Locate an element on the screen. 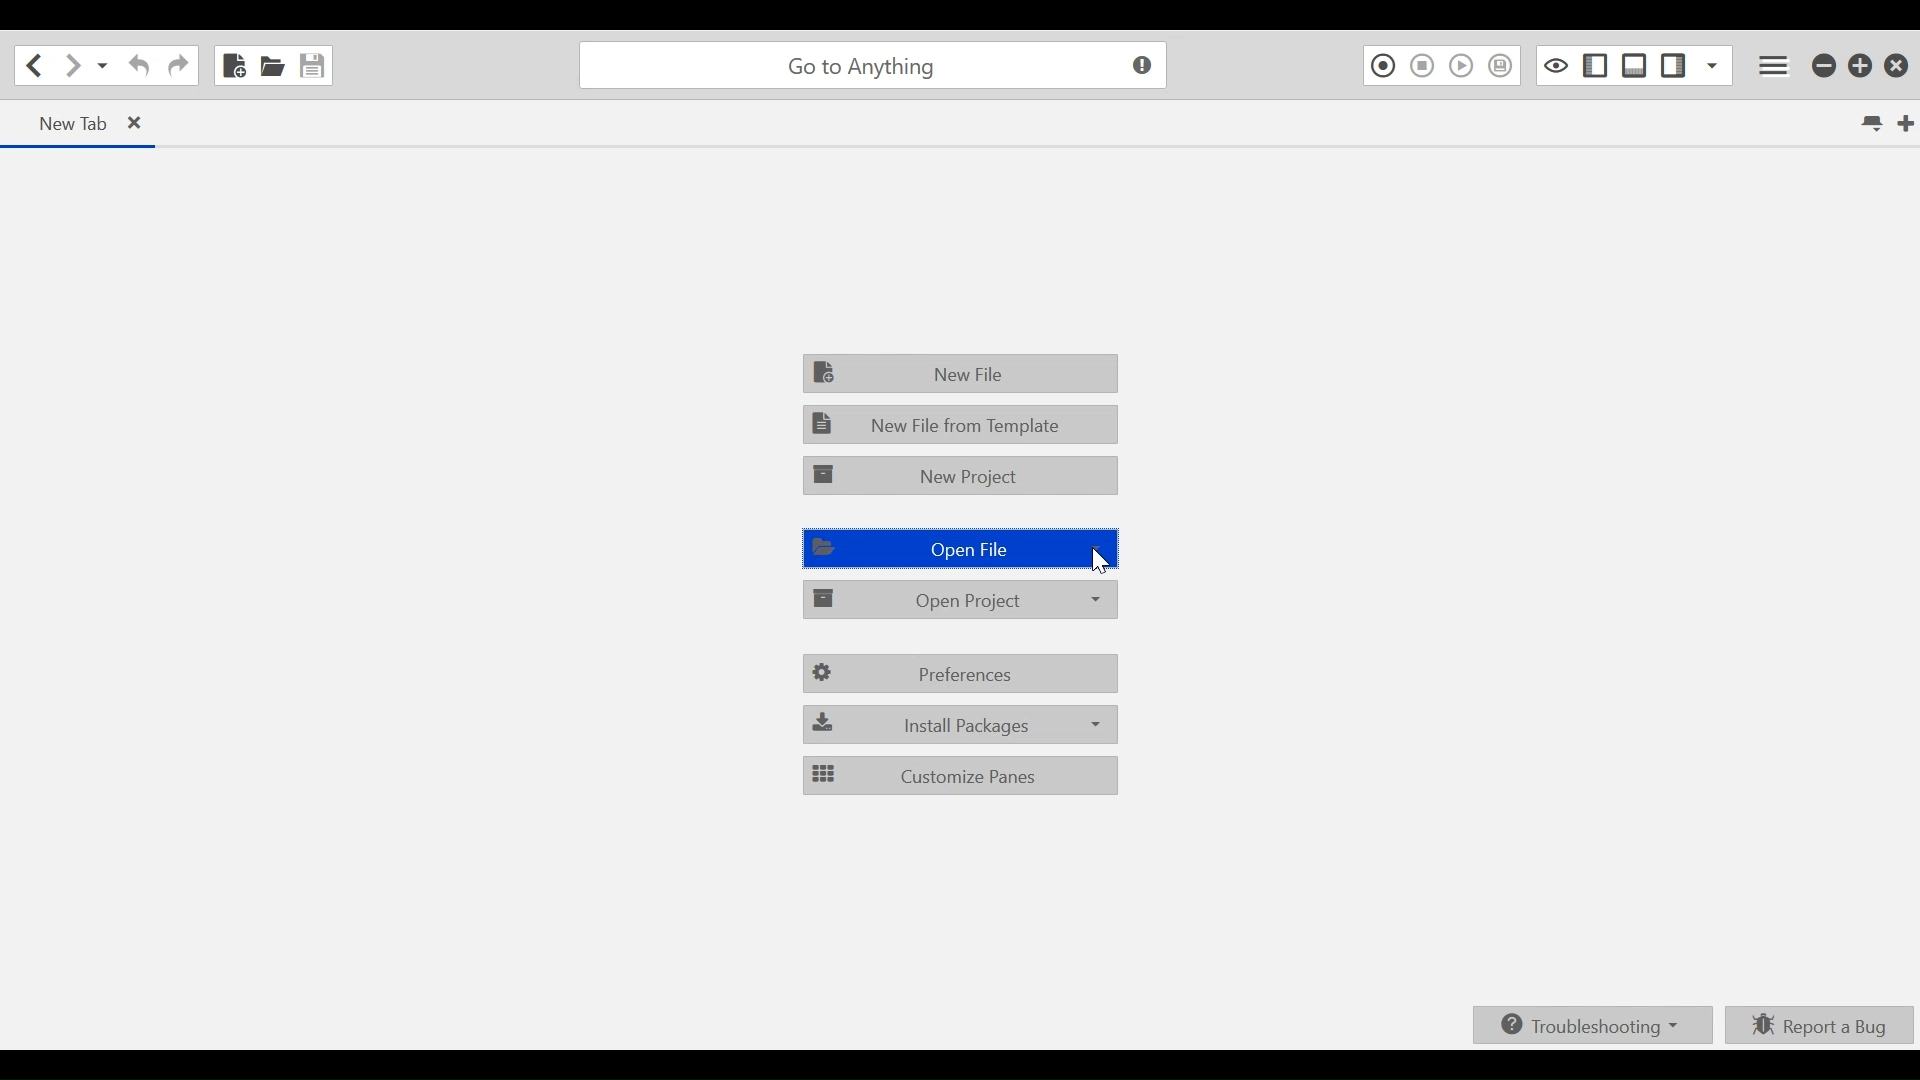 This screenshot has width=1920, height=1080. Add new Tab is located at coordinates (1908, 123).